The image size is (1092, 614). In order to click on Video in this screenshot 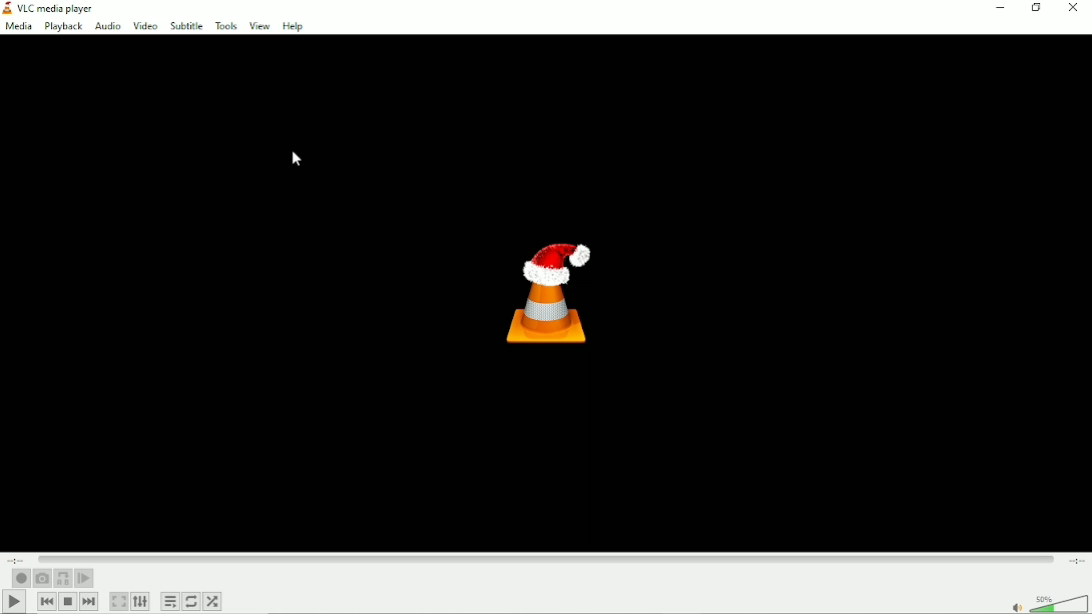, I will do `click(144, 25)`.